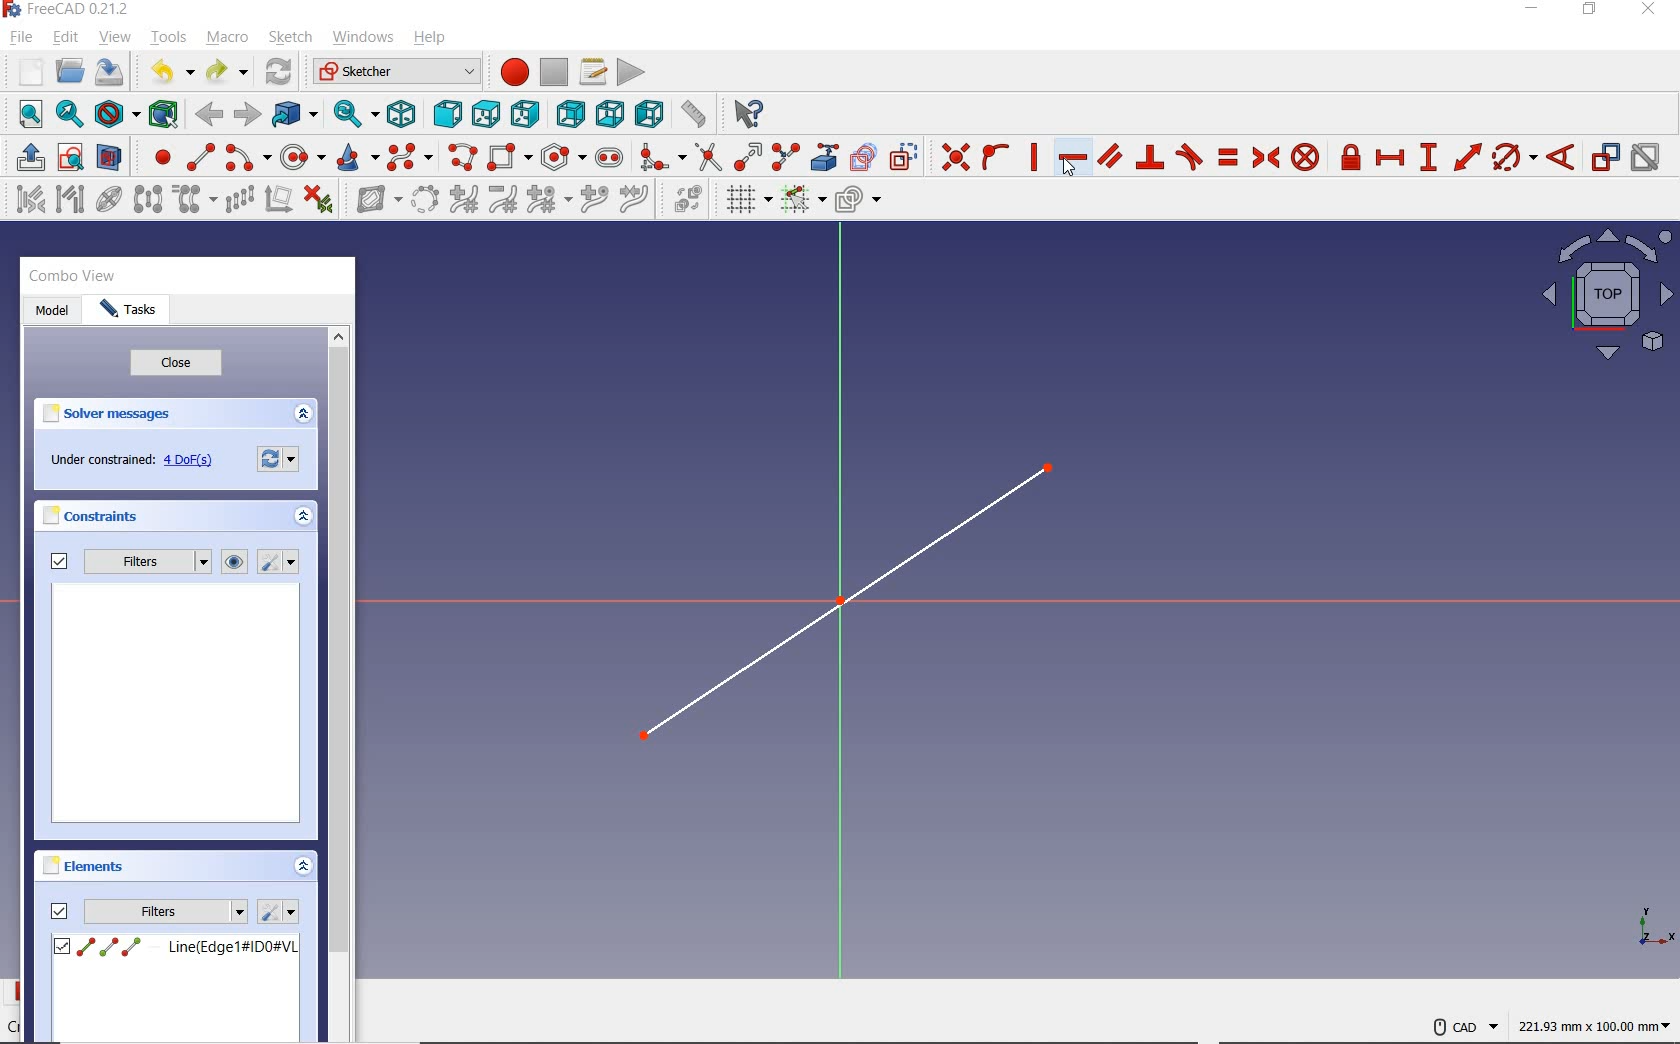 Image resolution: width=1680 pixels, height=1044 pixels. What do you see at coordinates (1033, 155) in the screenshot?
I see `CONSTRAIN VERTICALLY` at bounding box center [1033, 155].